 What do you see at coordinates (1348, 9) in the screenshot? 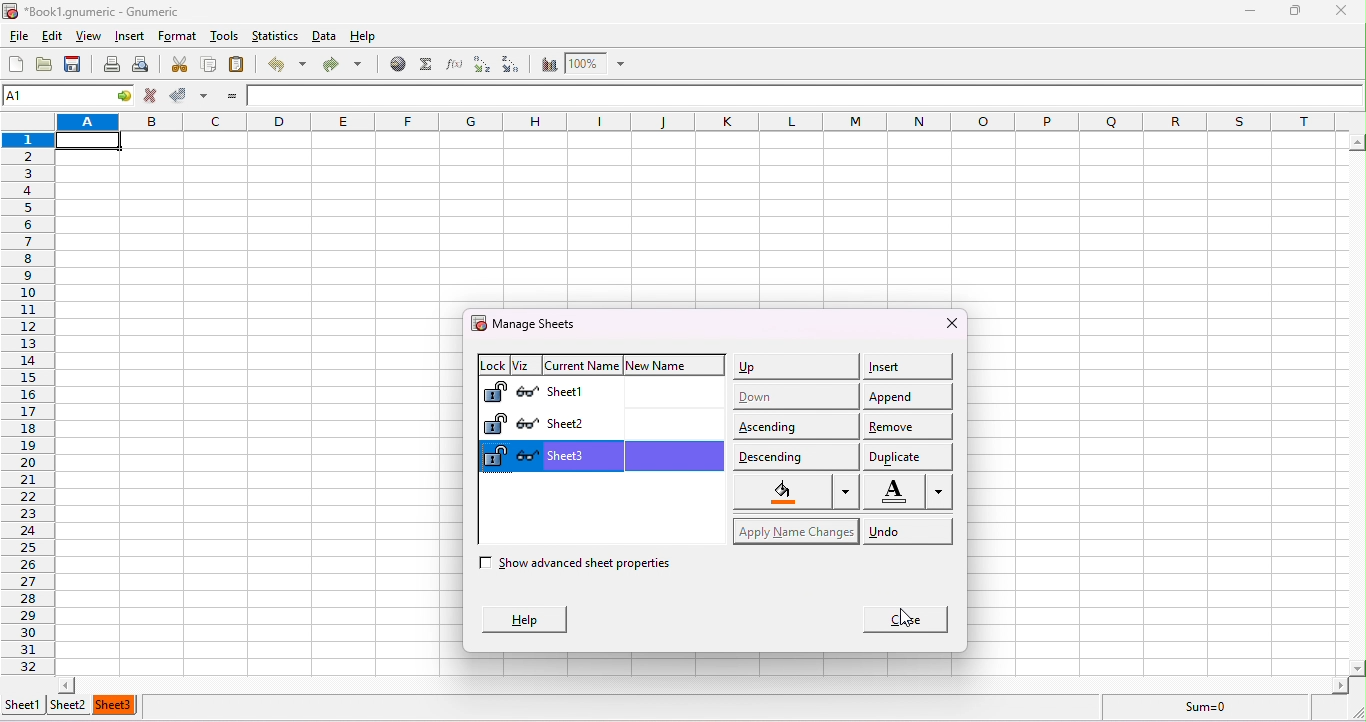
I see `close` at bounding box center [1348, 9].